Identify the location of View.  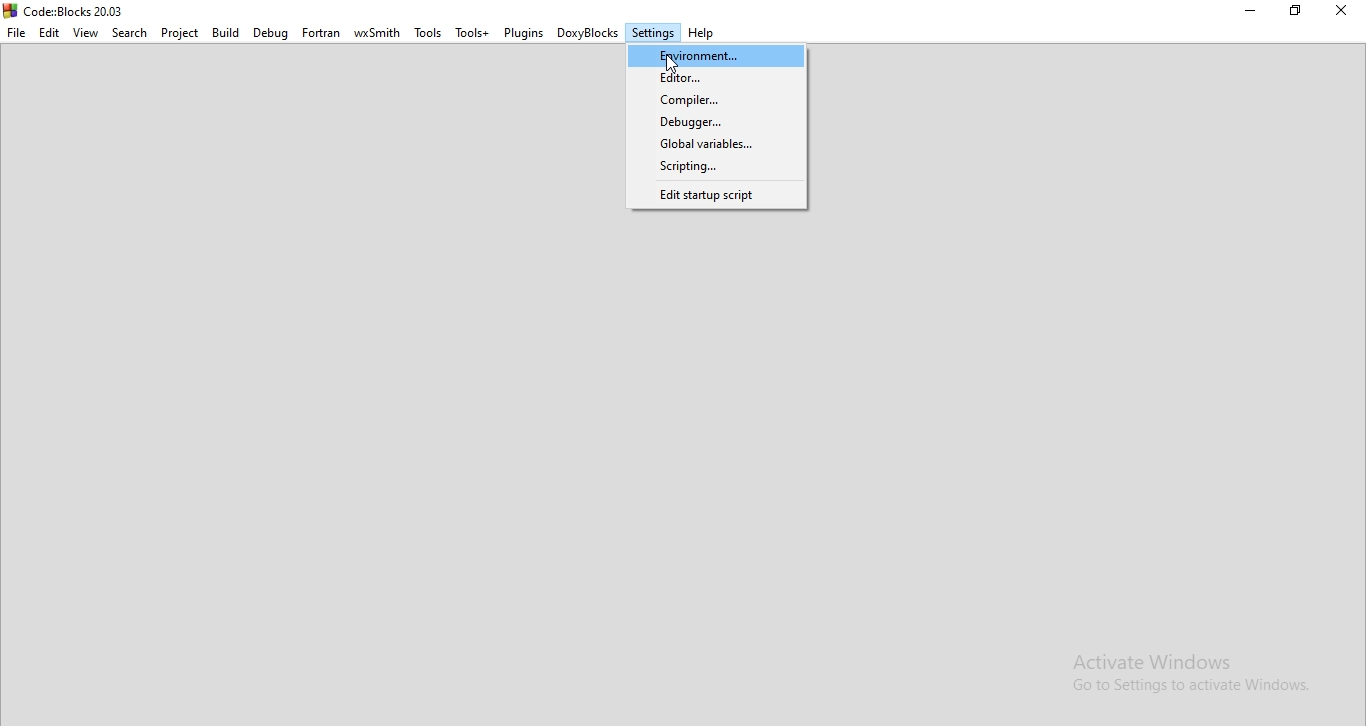
(87, 34).